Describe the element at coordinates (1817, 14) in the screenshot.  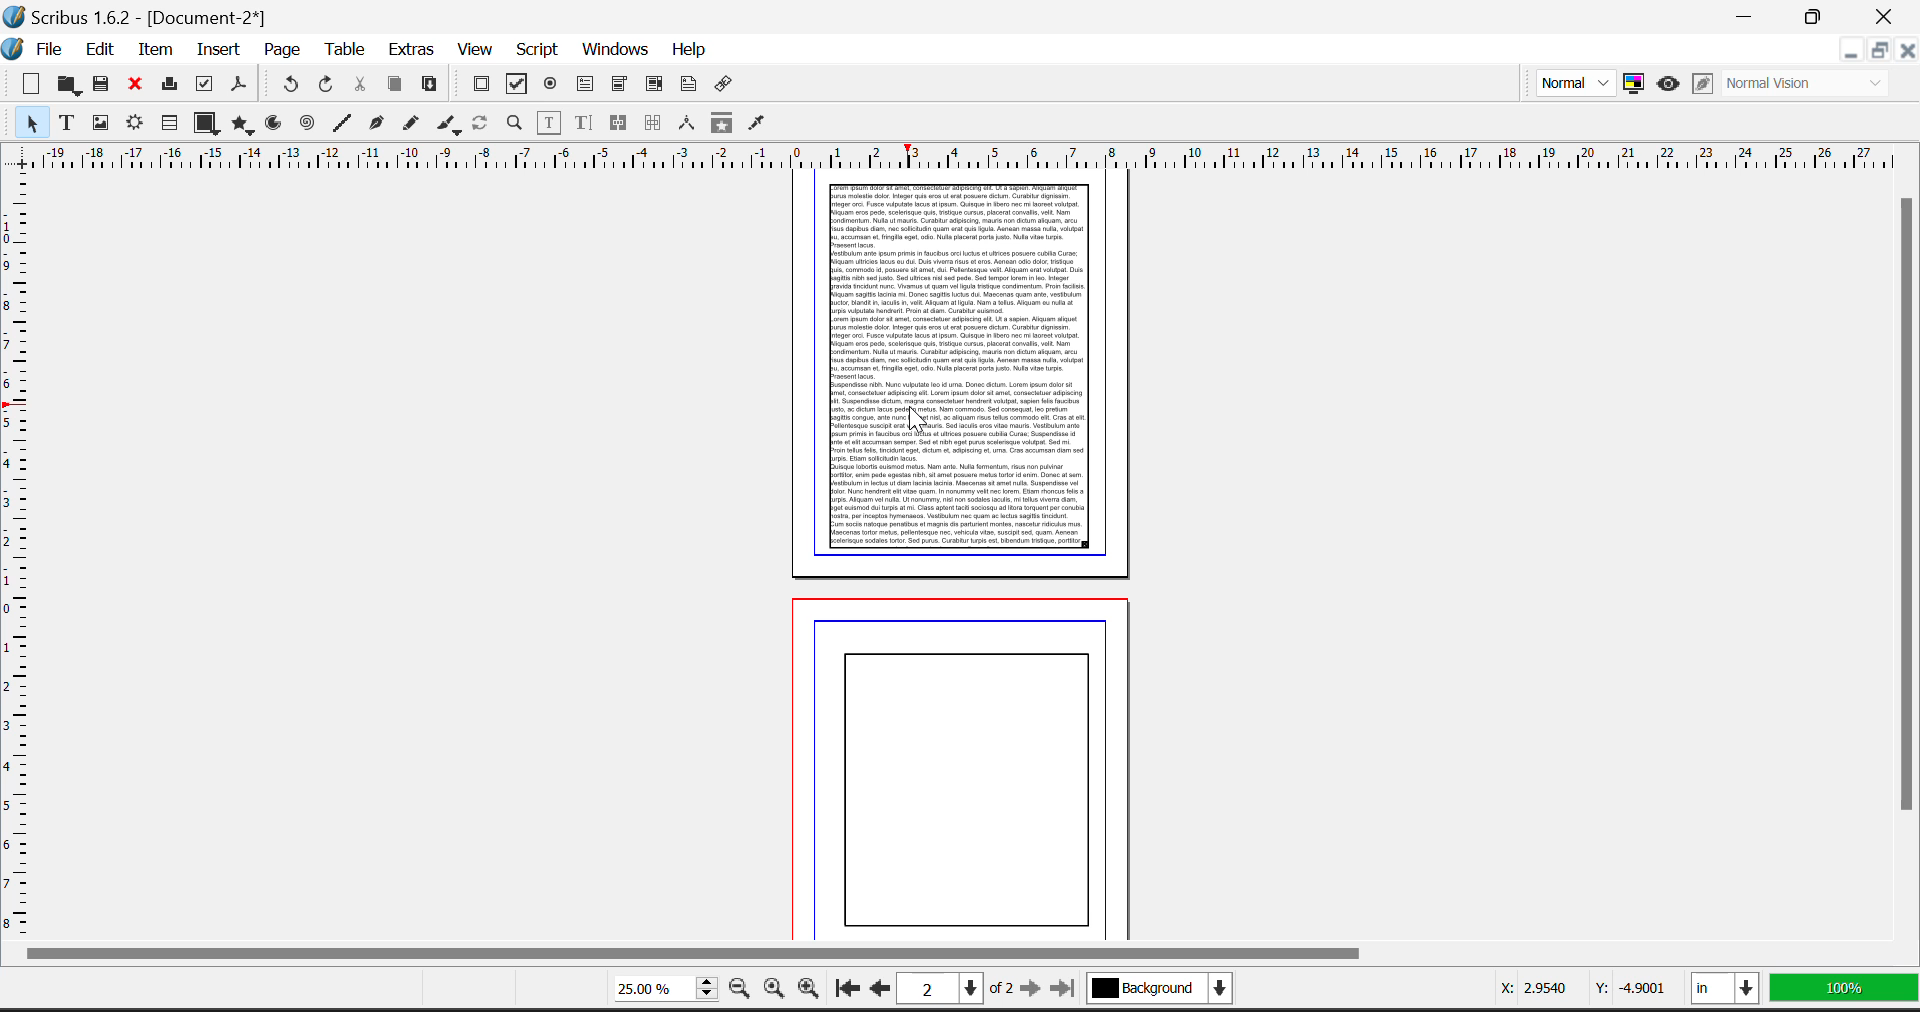
I see `Minimize` at that location.